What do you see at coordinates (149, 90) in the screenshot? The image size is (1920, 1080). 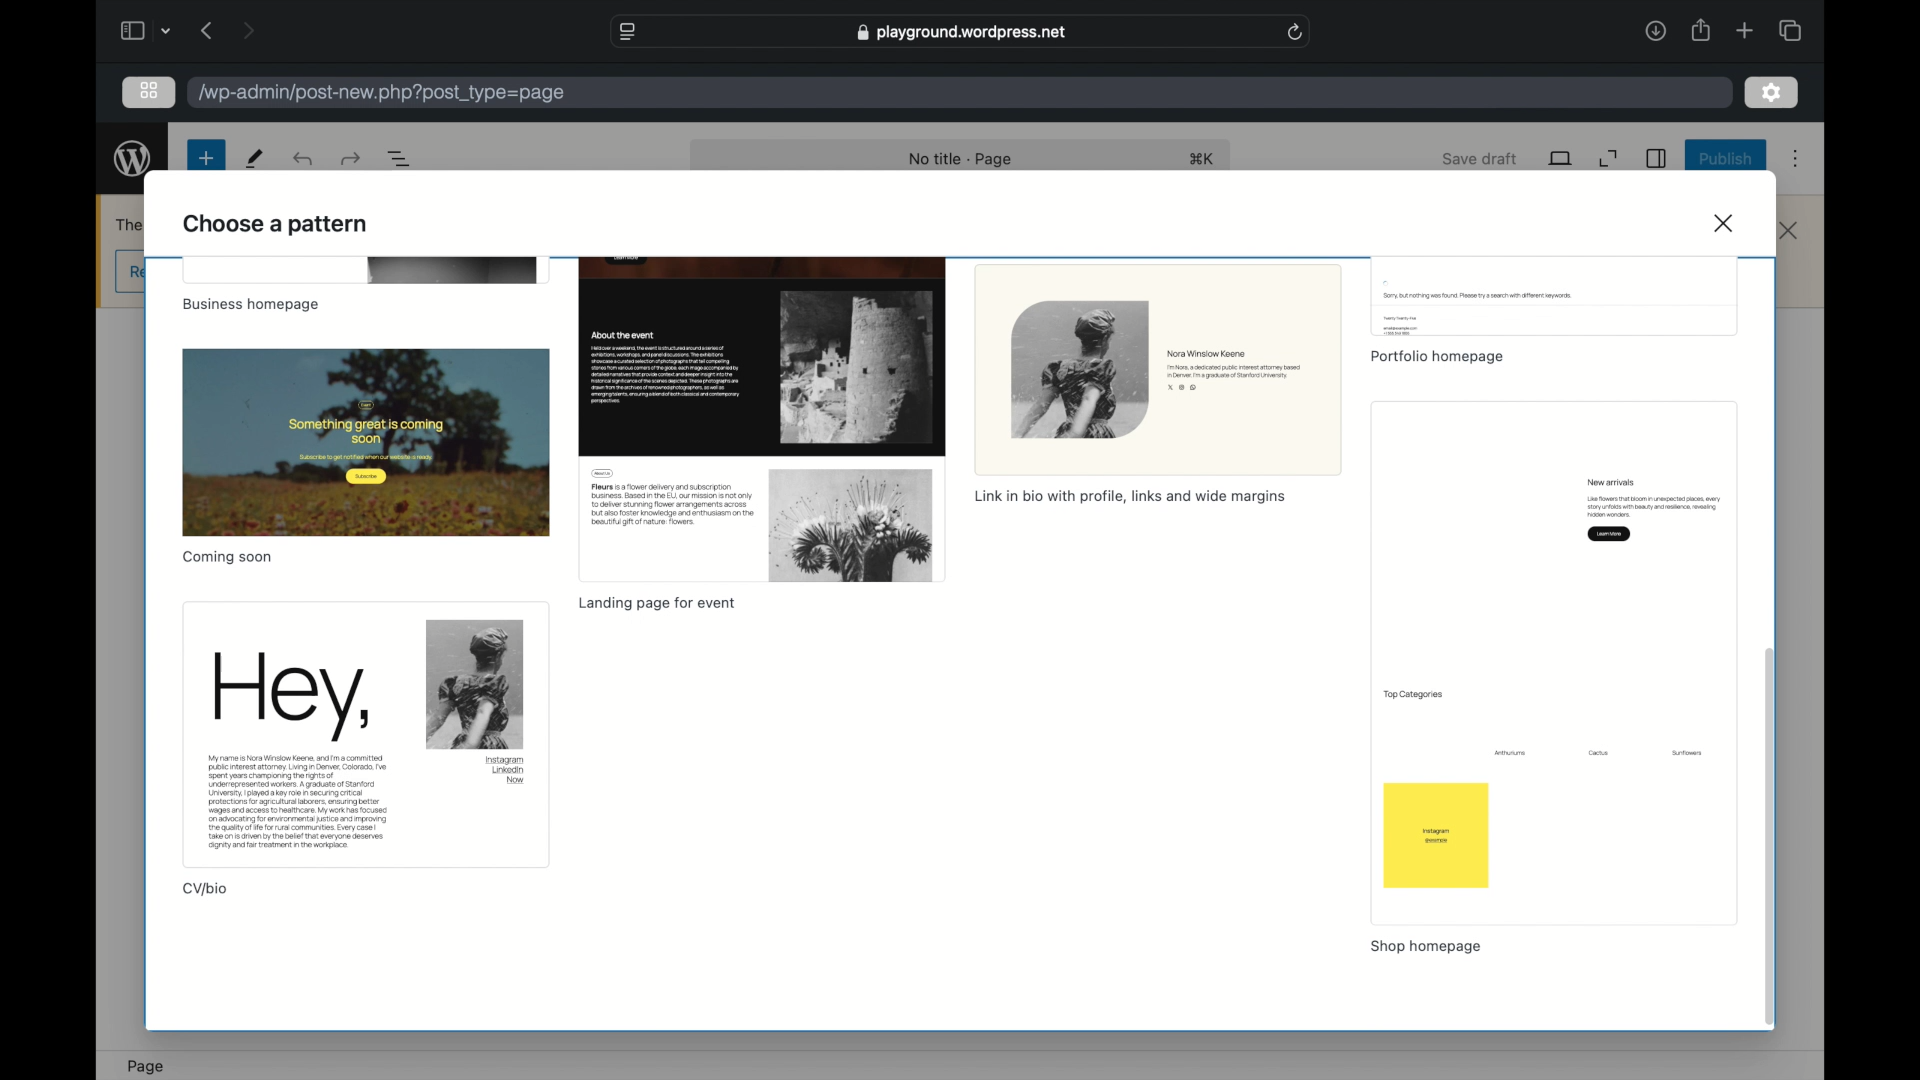 I see `grid` at bounding box center [149, 90].